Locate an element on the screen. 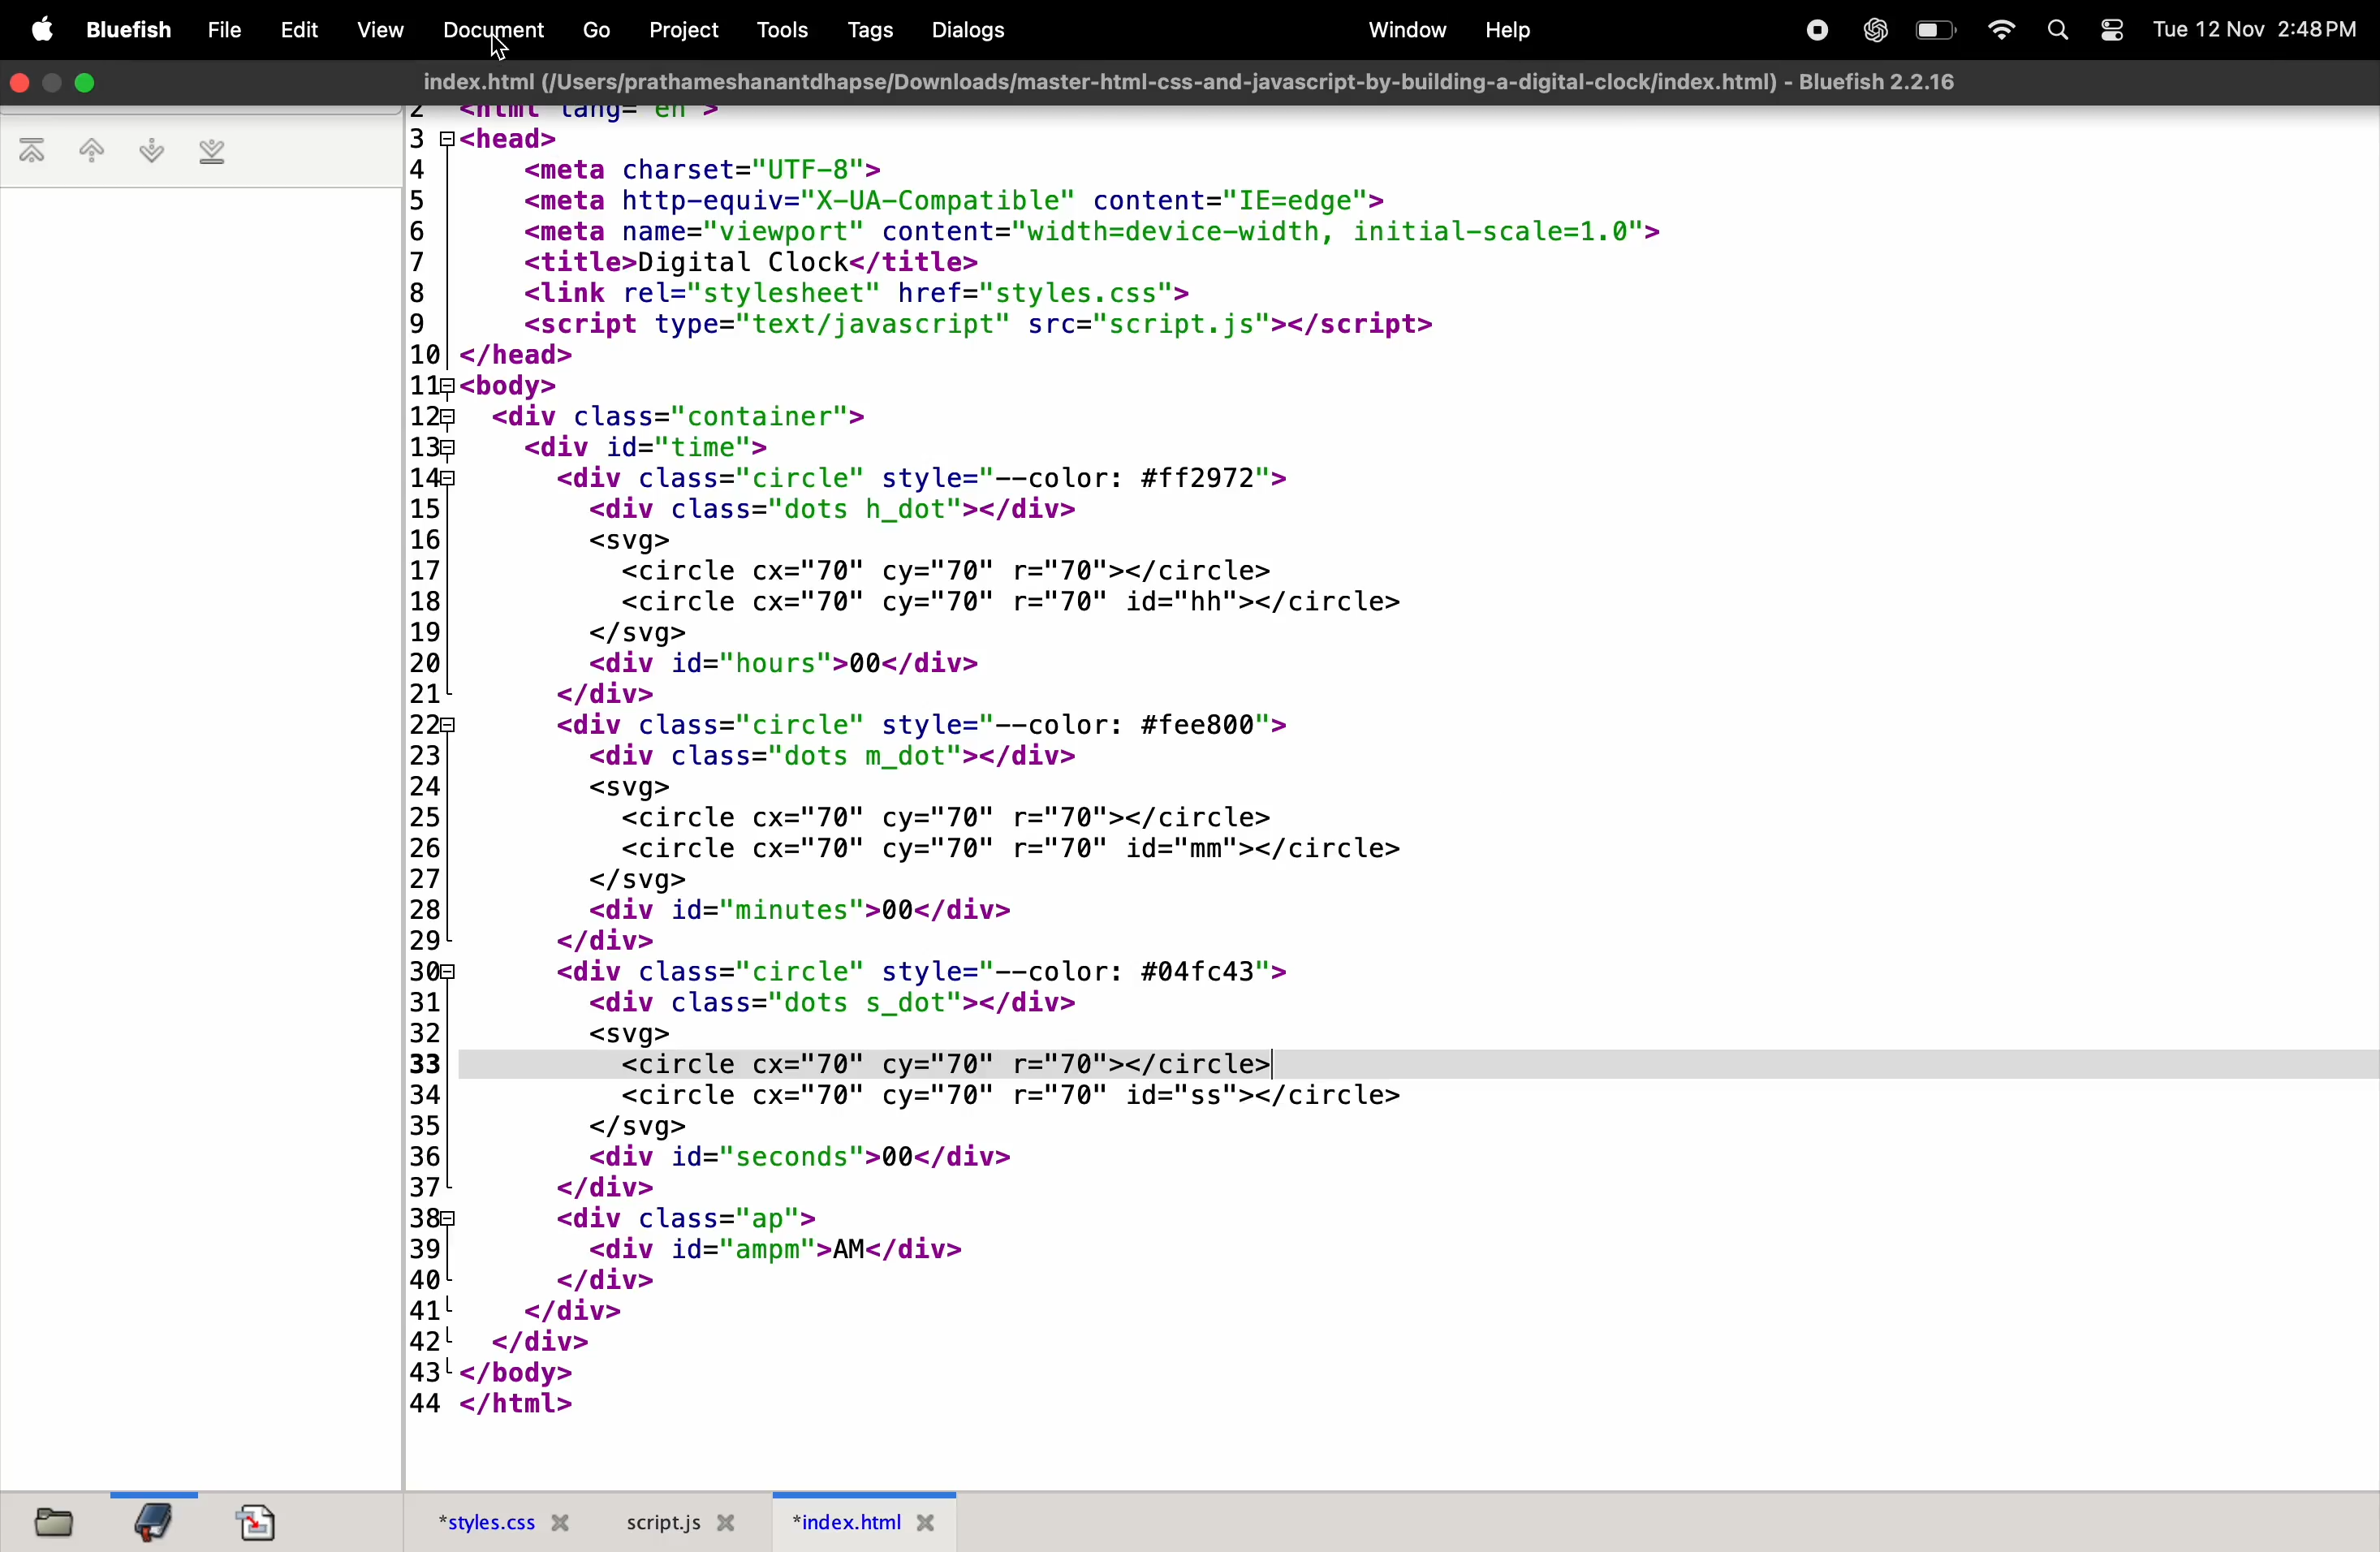 Image resolution: width=2380 pixels, height=1552 pixels. battery is located at coordinates (1930, 29).